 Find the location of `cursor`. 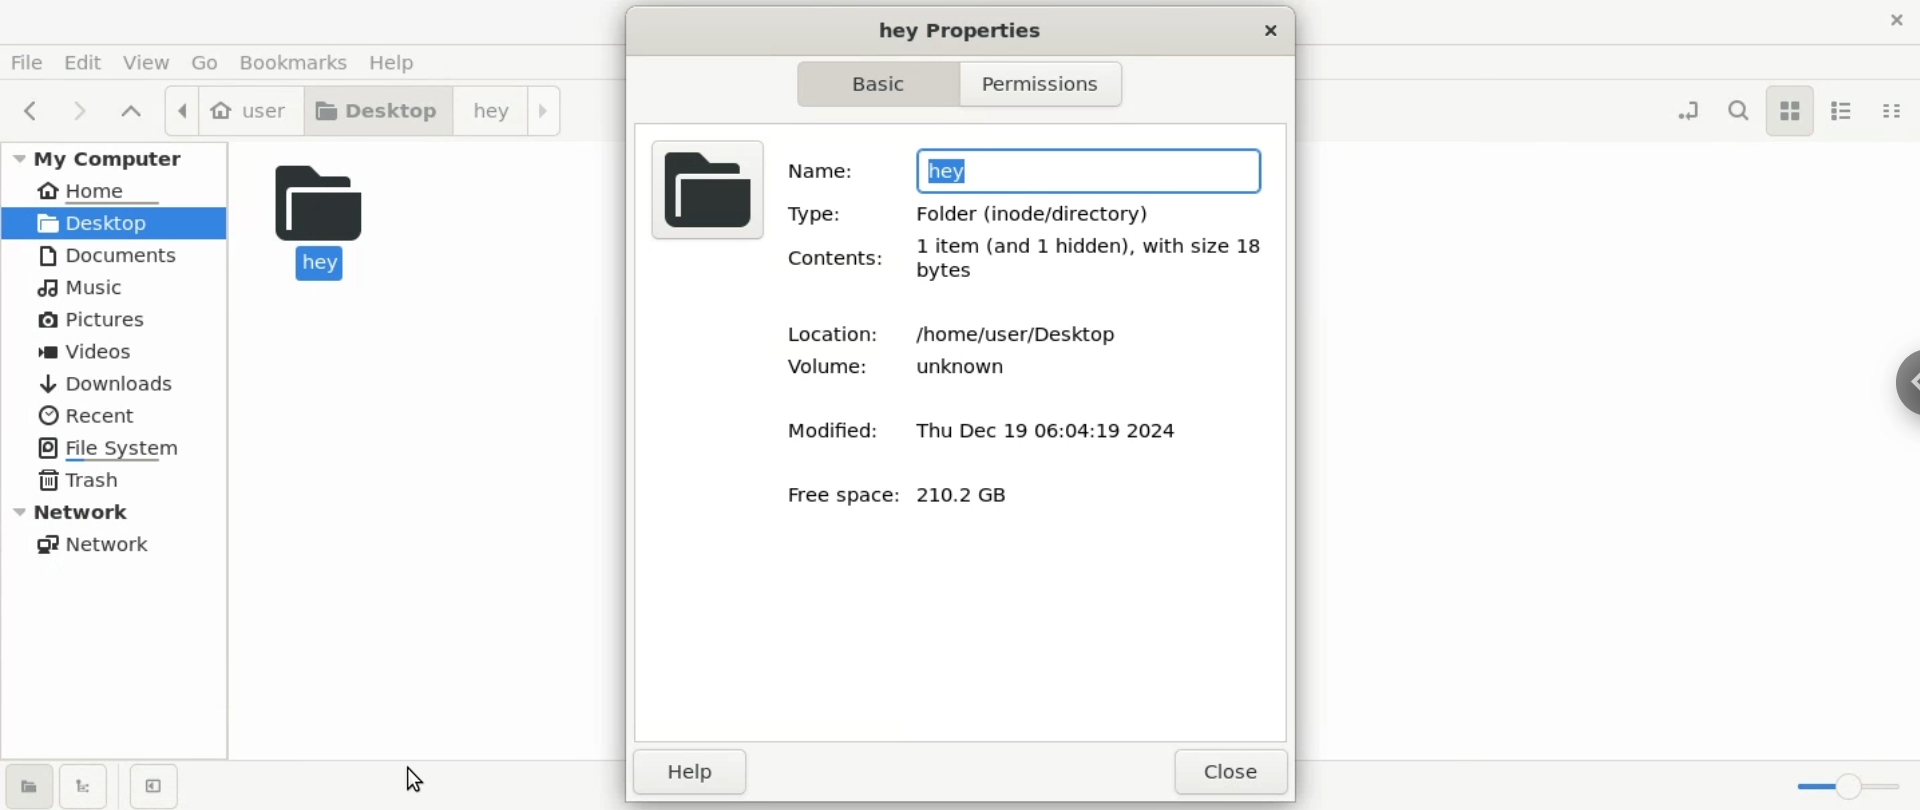

cursor is located at coordinates (417, 781).